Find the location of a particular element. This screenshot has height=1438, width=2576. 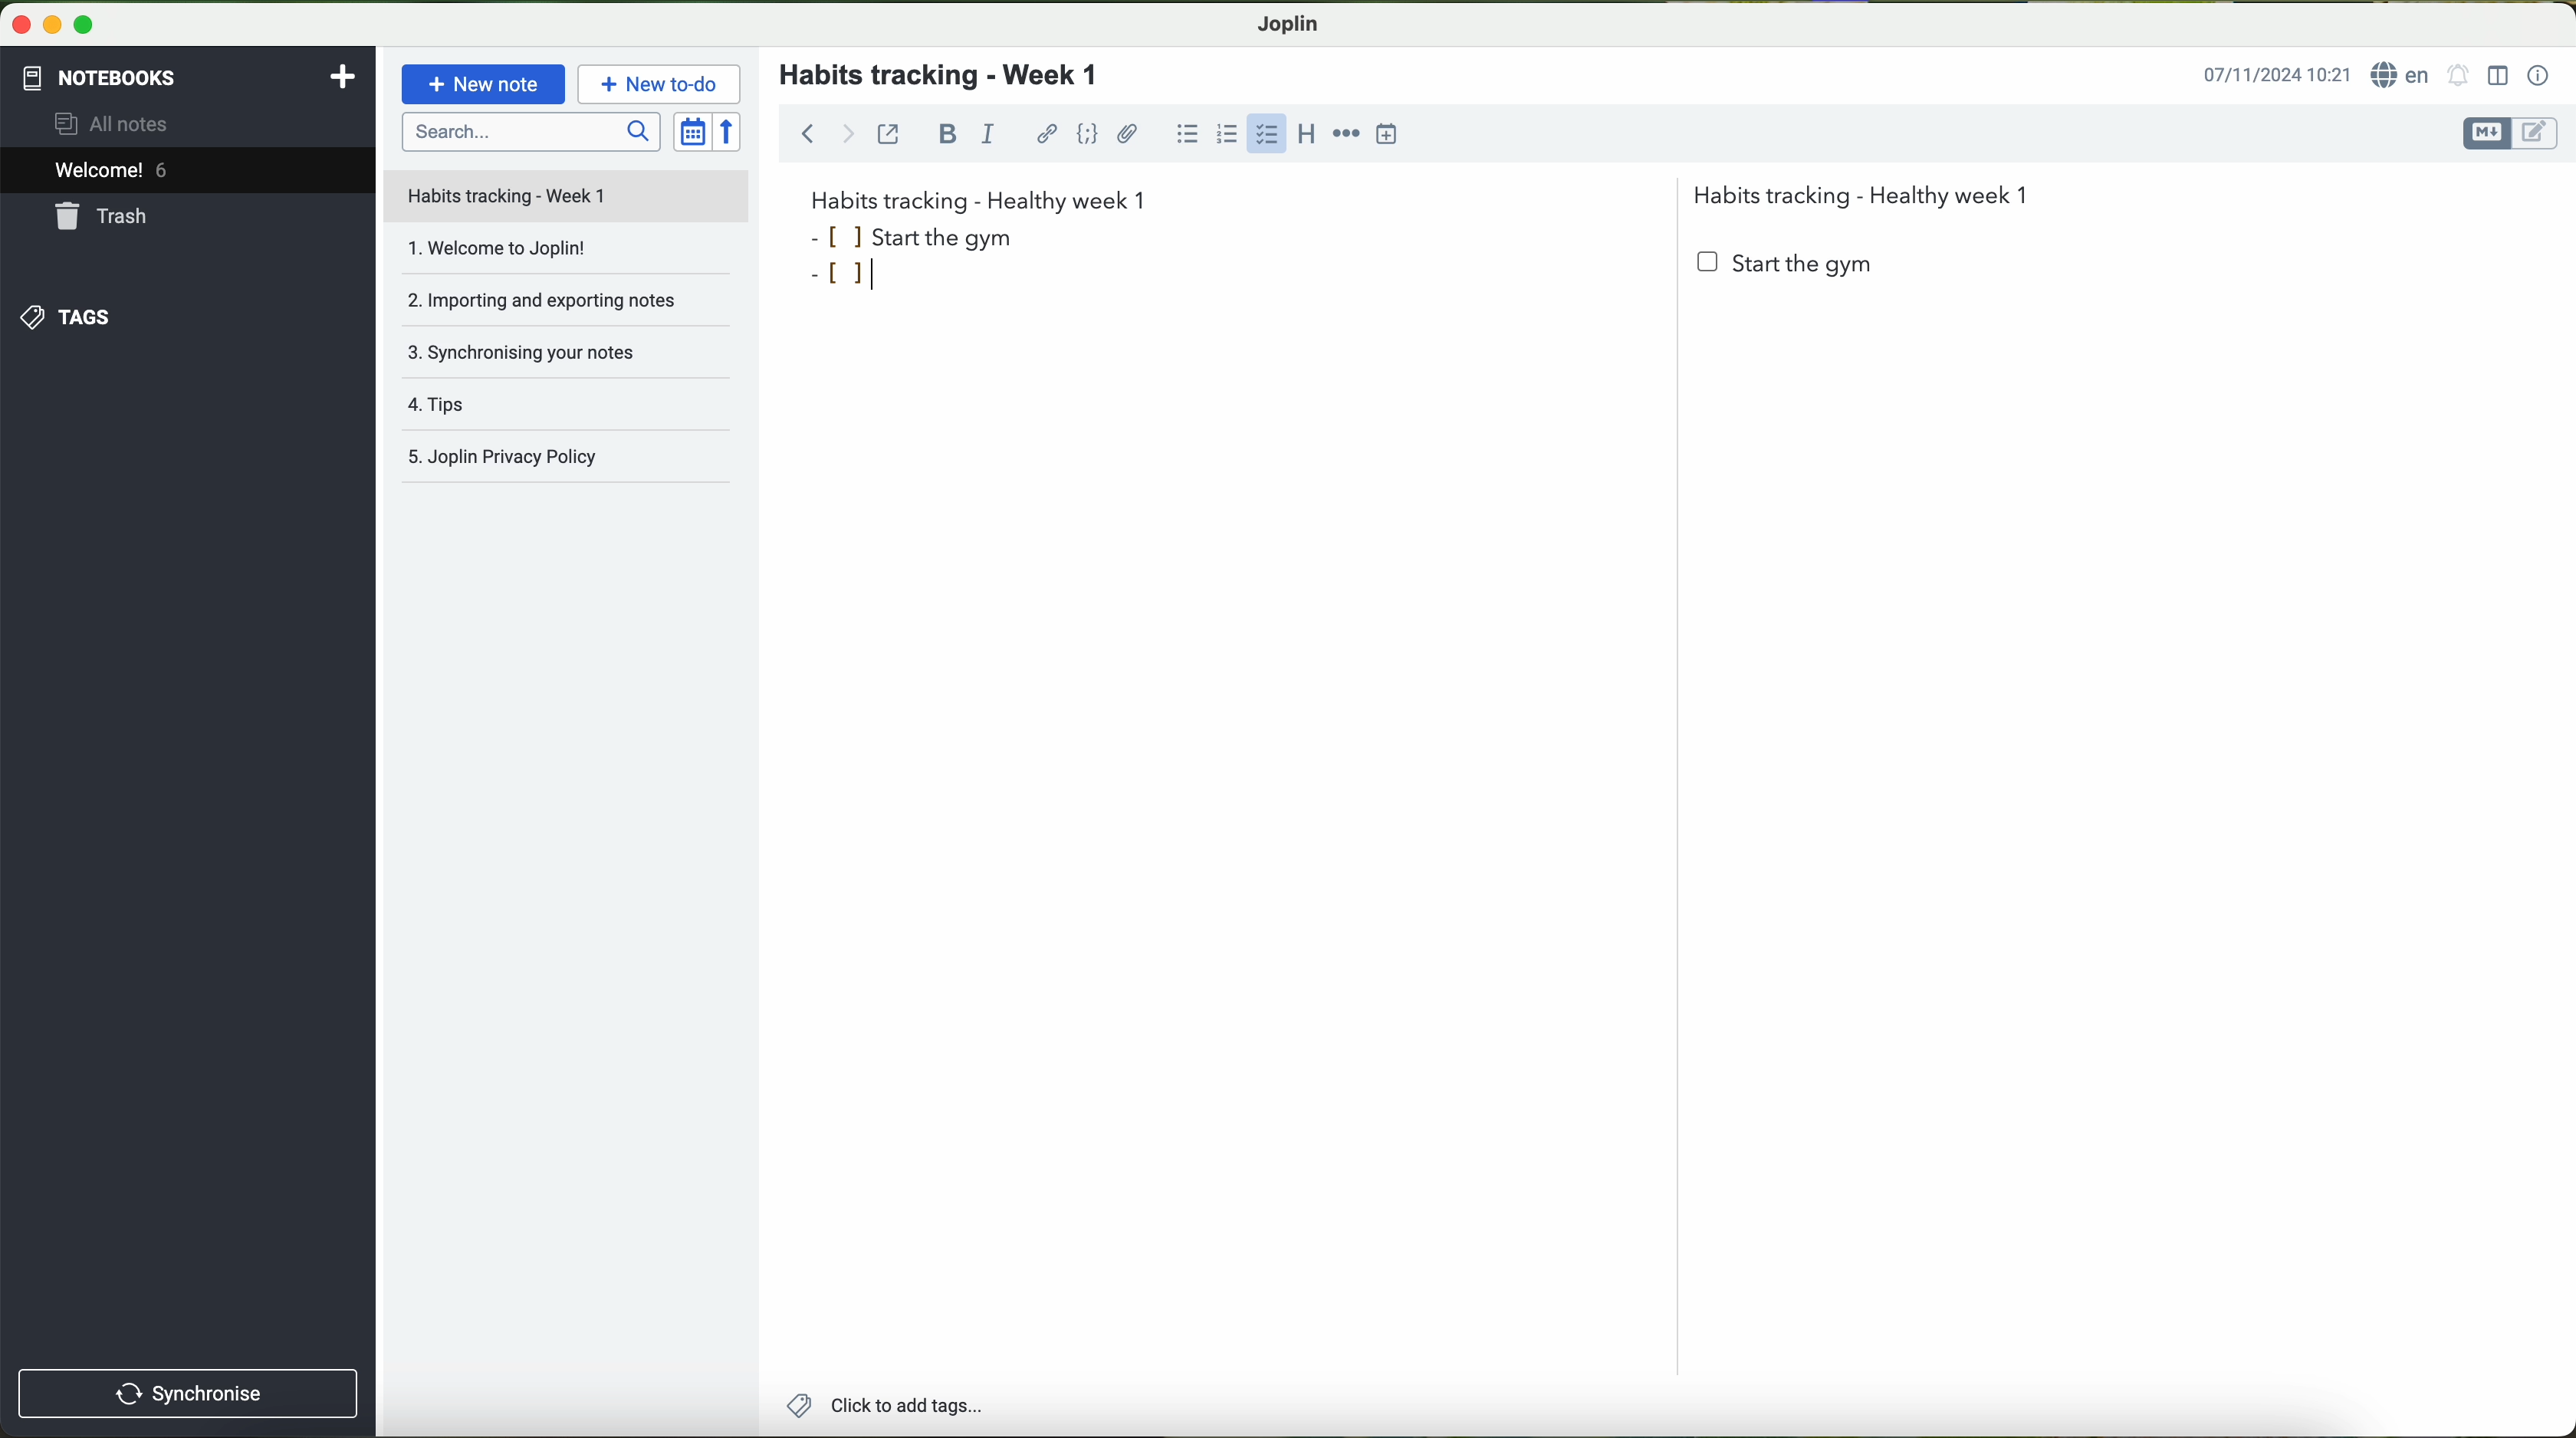

notebooks tab is located at coordinates (191, 78).